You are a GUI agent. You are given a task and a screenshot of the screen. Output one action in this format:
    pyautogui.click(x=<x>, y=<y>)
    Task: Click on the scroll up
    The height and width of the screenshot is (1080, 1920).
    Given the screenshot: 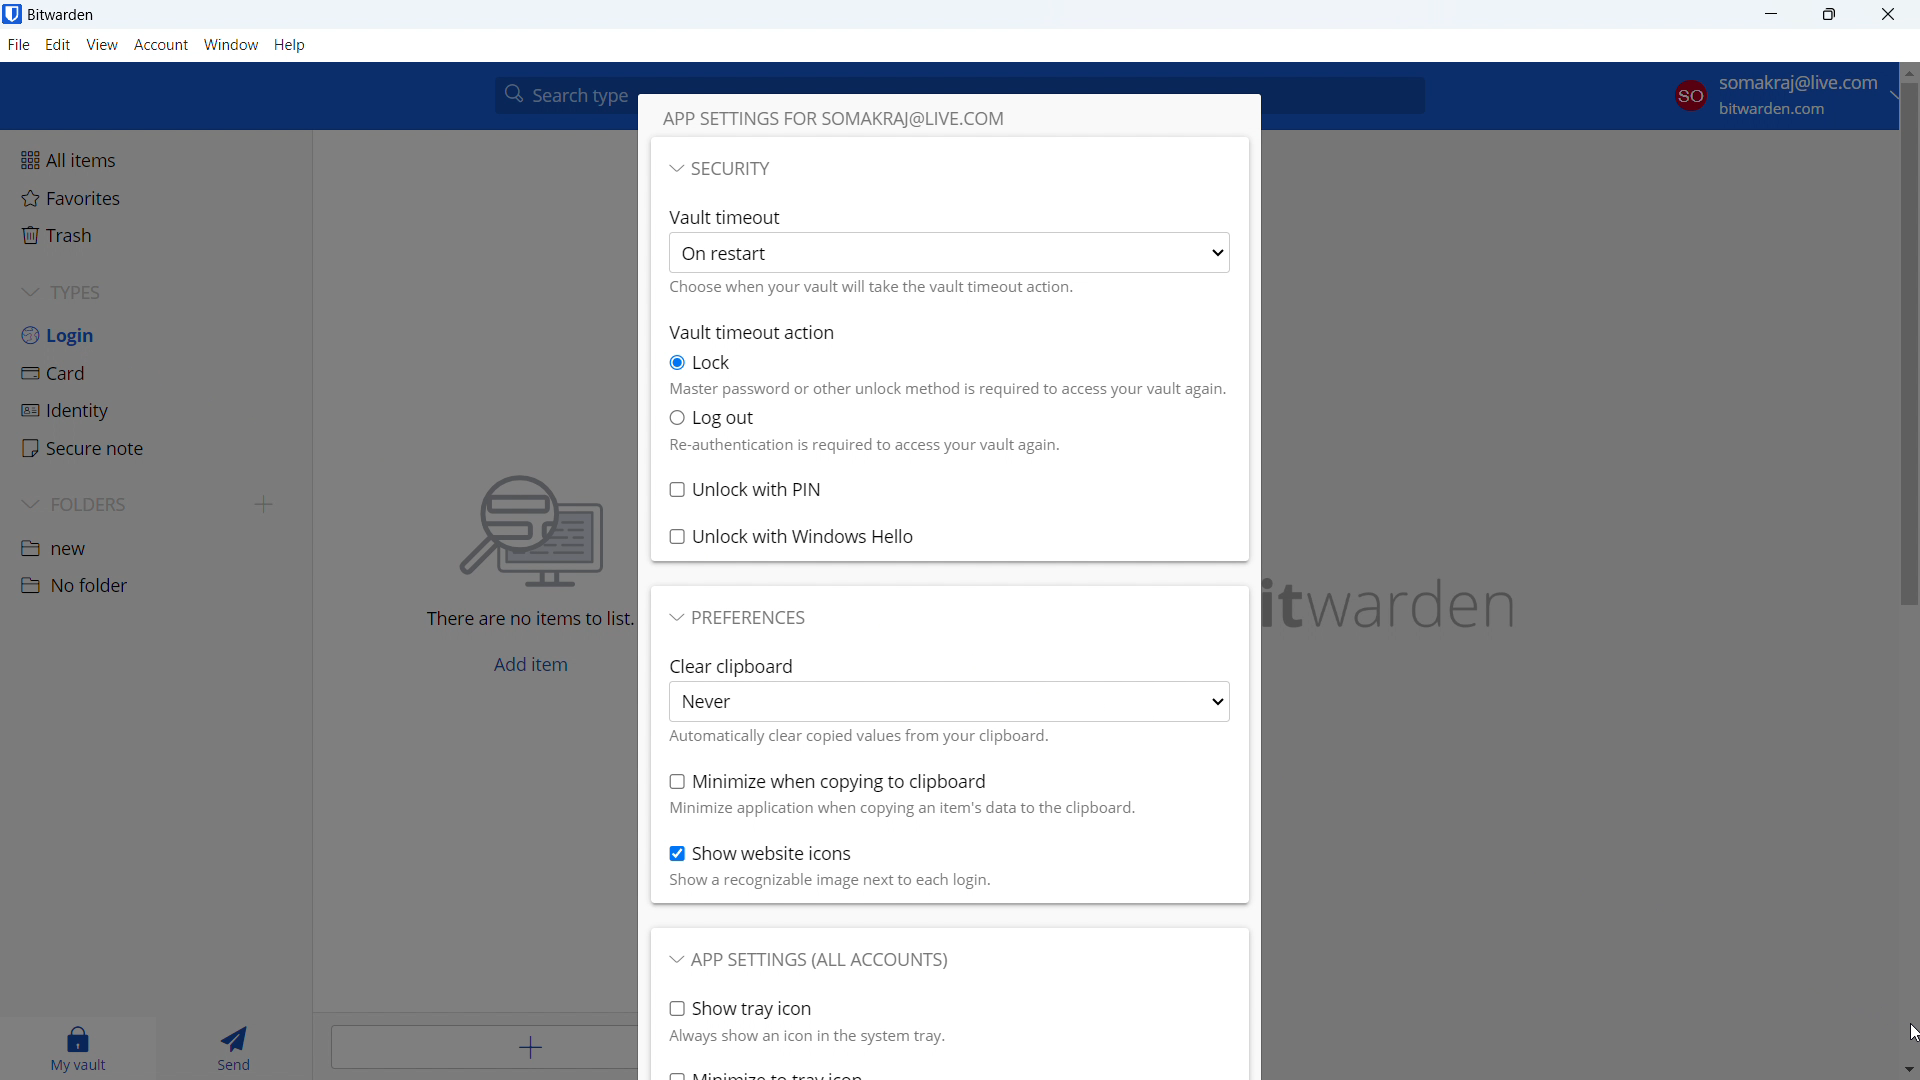 What is the action you would take?
    pyautogui.click(x=1907, y=69)
    